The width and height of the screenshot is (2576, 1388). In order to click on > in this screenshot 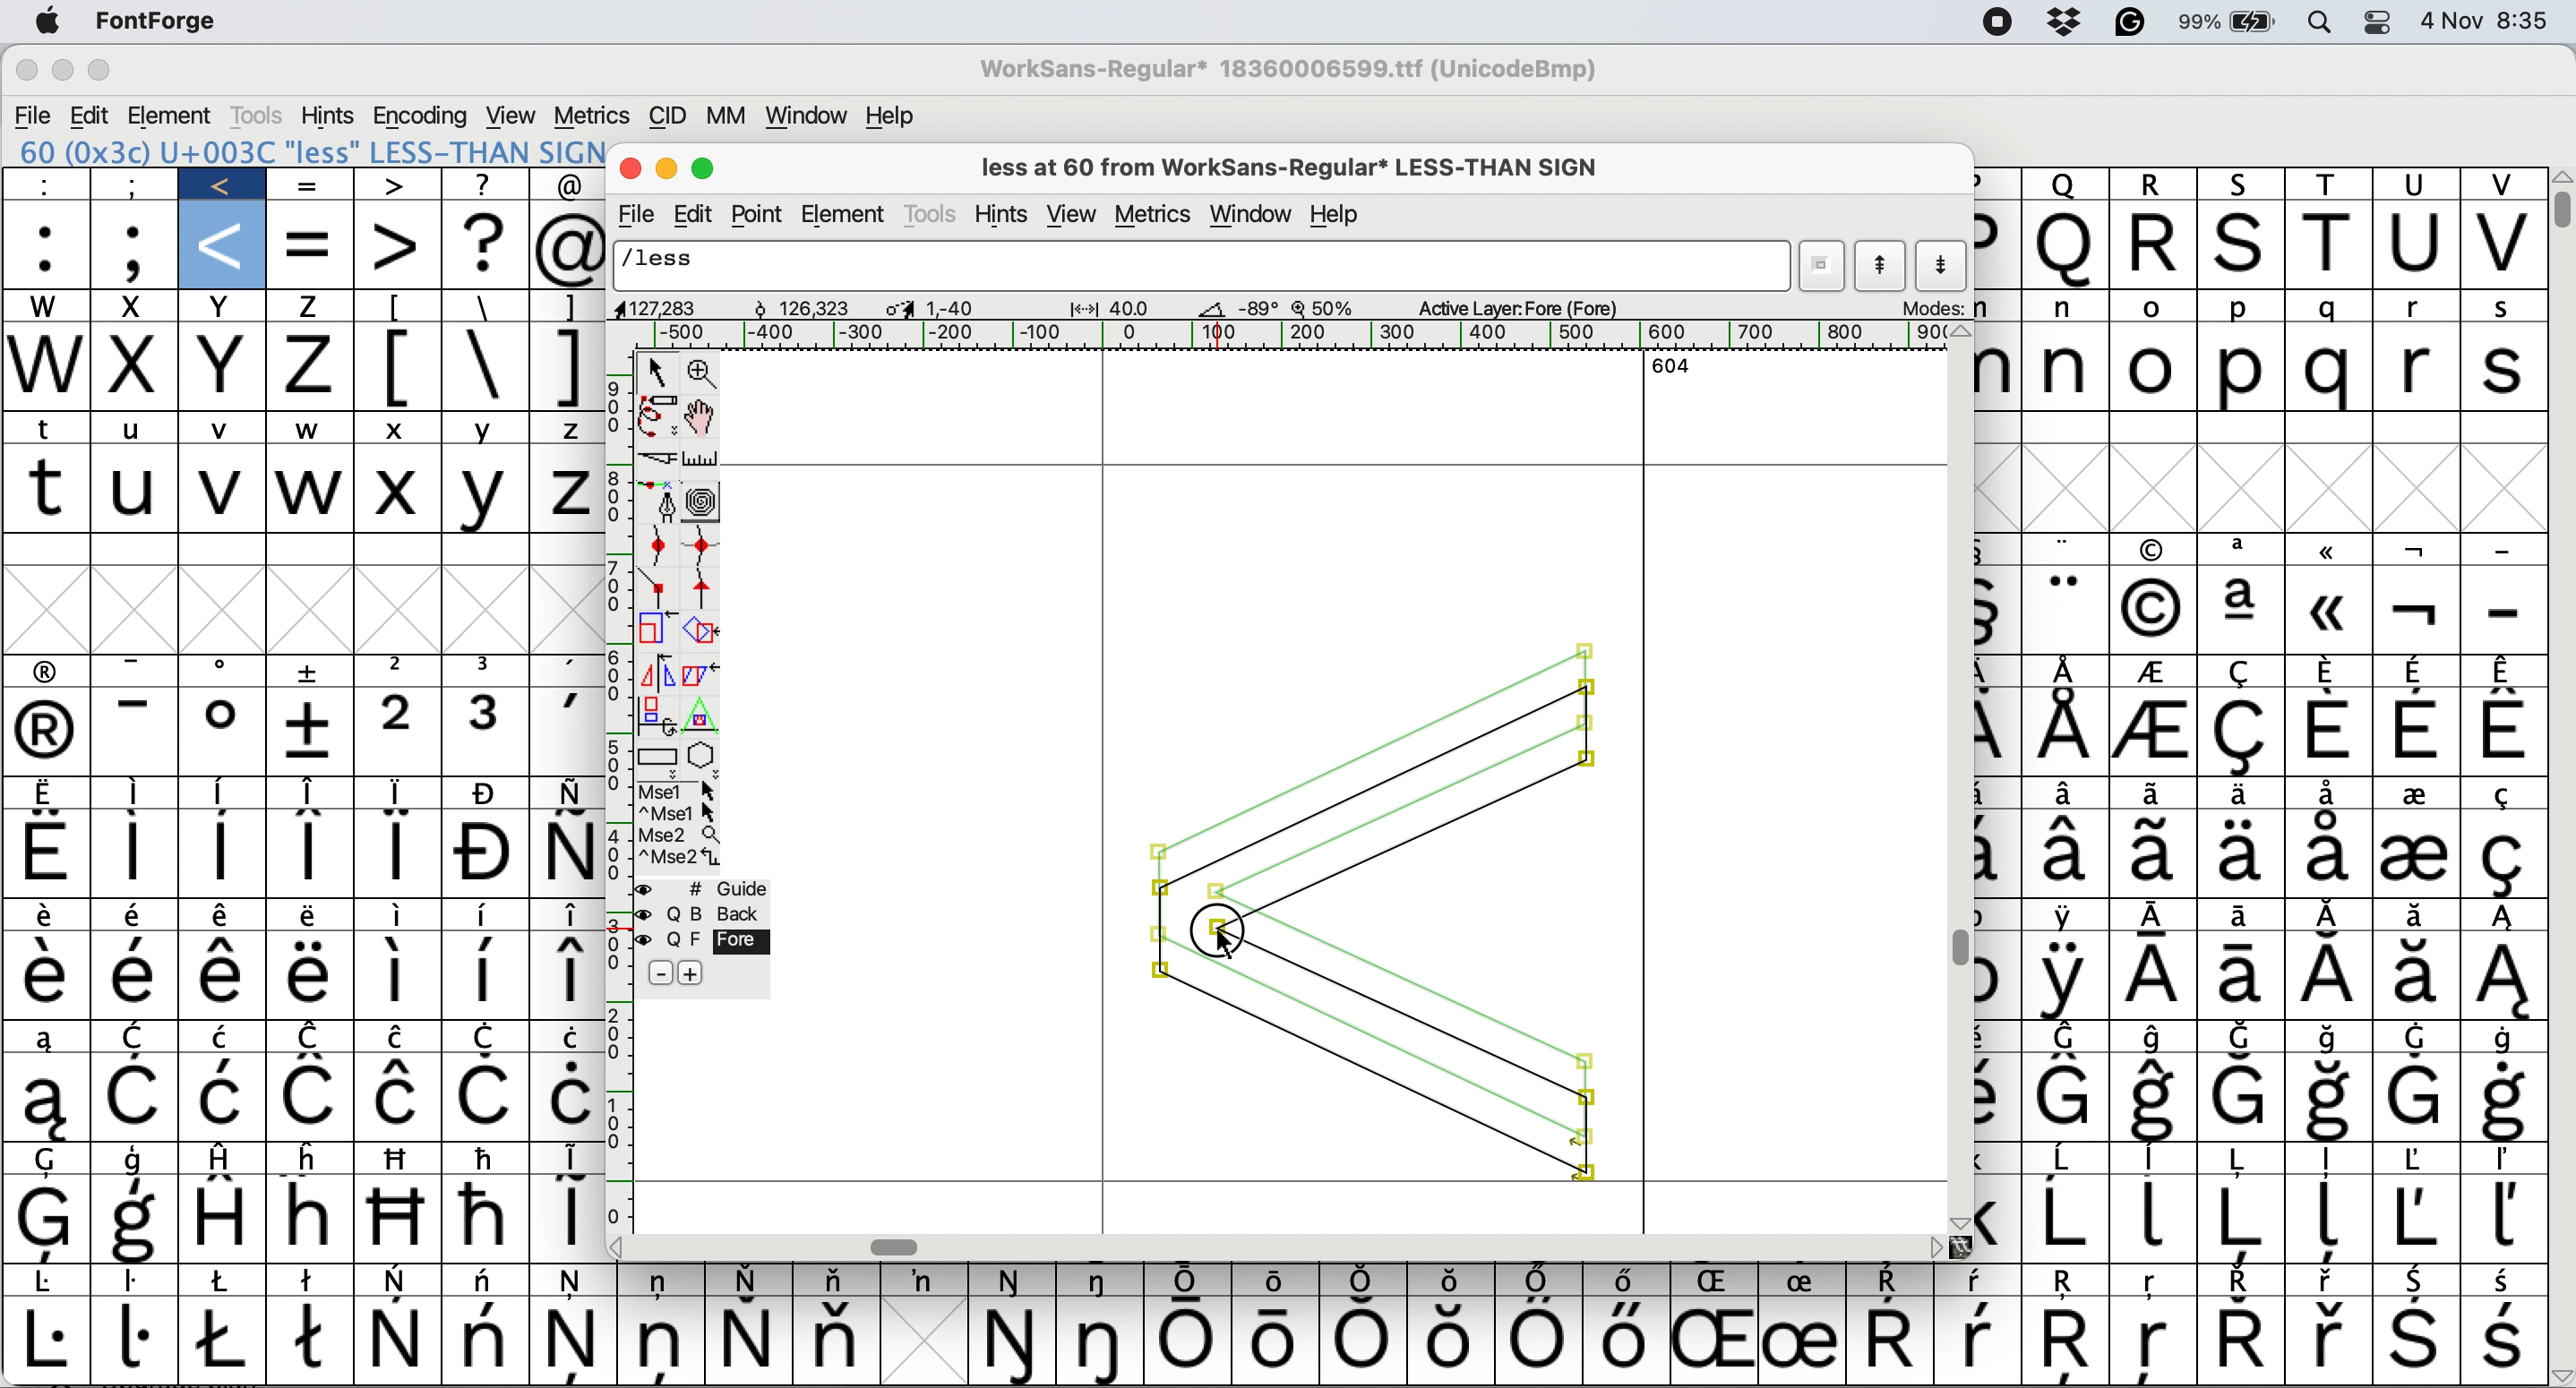, I will do `click(398, 247)`.